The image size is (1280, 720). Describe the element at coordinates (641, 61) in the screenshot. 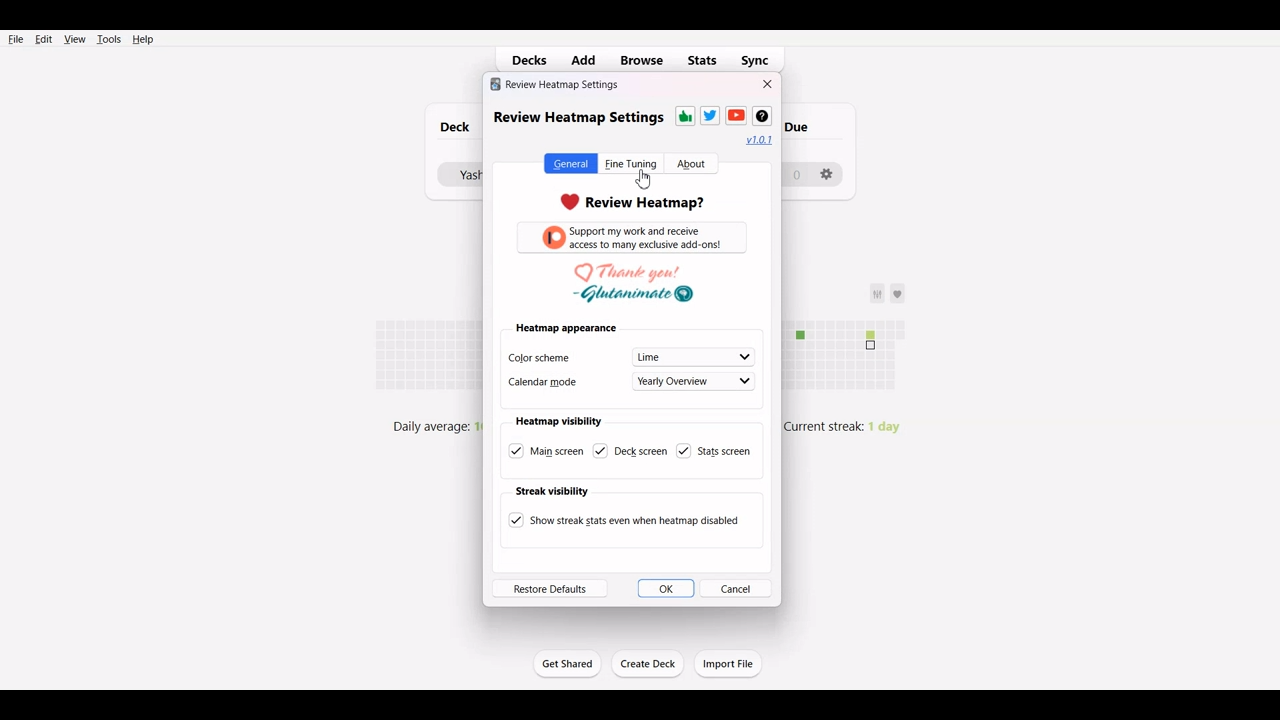

I see `Browse` at that location.